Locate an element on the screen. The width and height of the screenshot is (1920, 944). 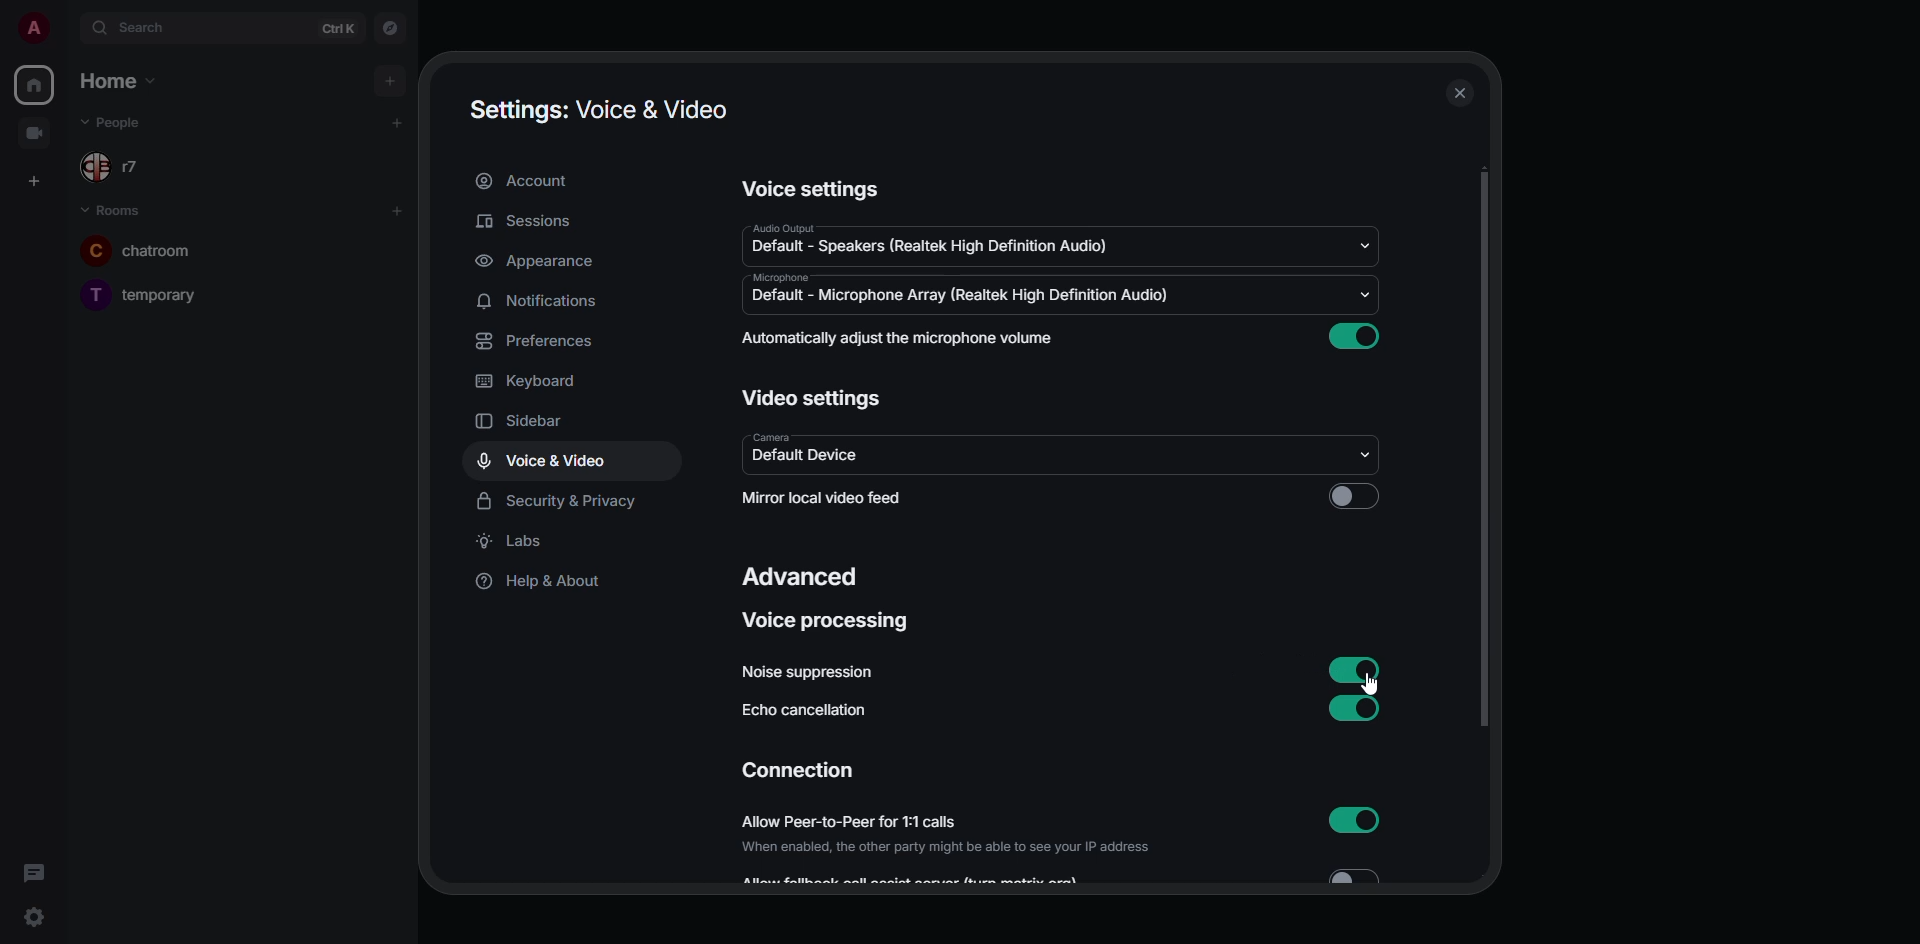
expand is located at coordinates (72, 28).